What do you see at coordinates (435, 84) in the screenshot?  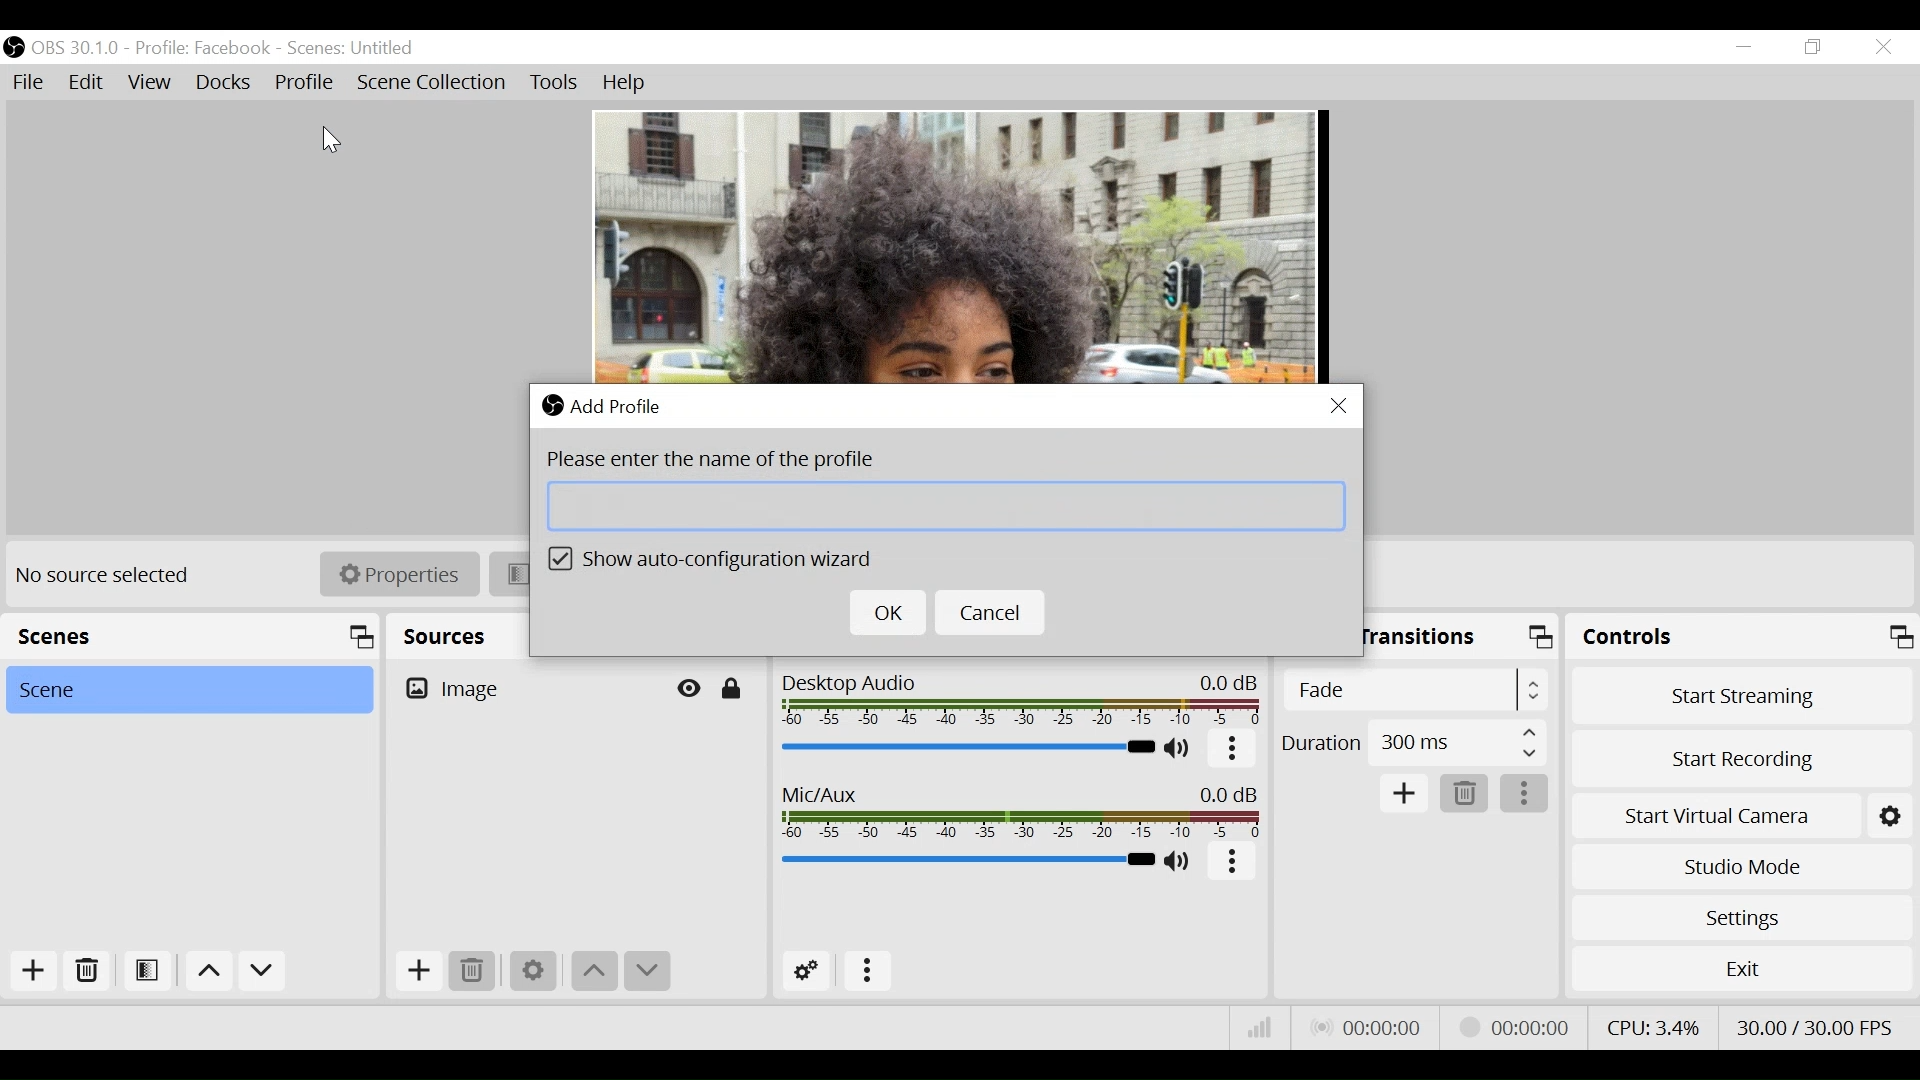 I see `Scene Collection` at bounding box center [435, 84].